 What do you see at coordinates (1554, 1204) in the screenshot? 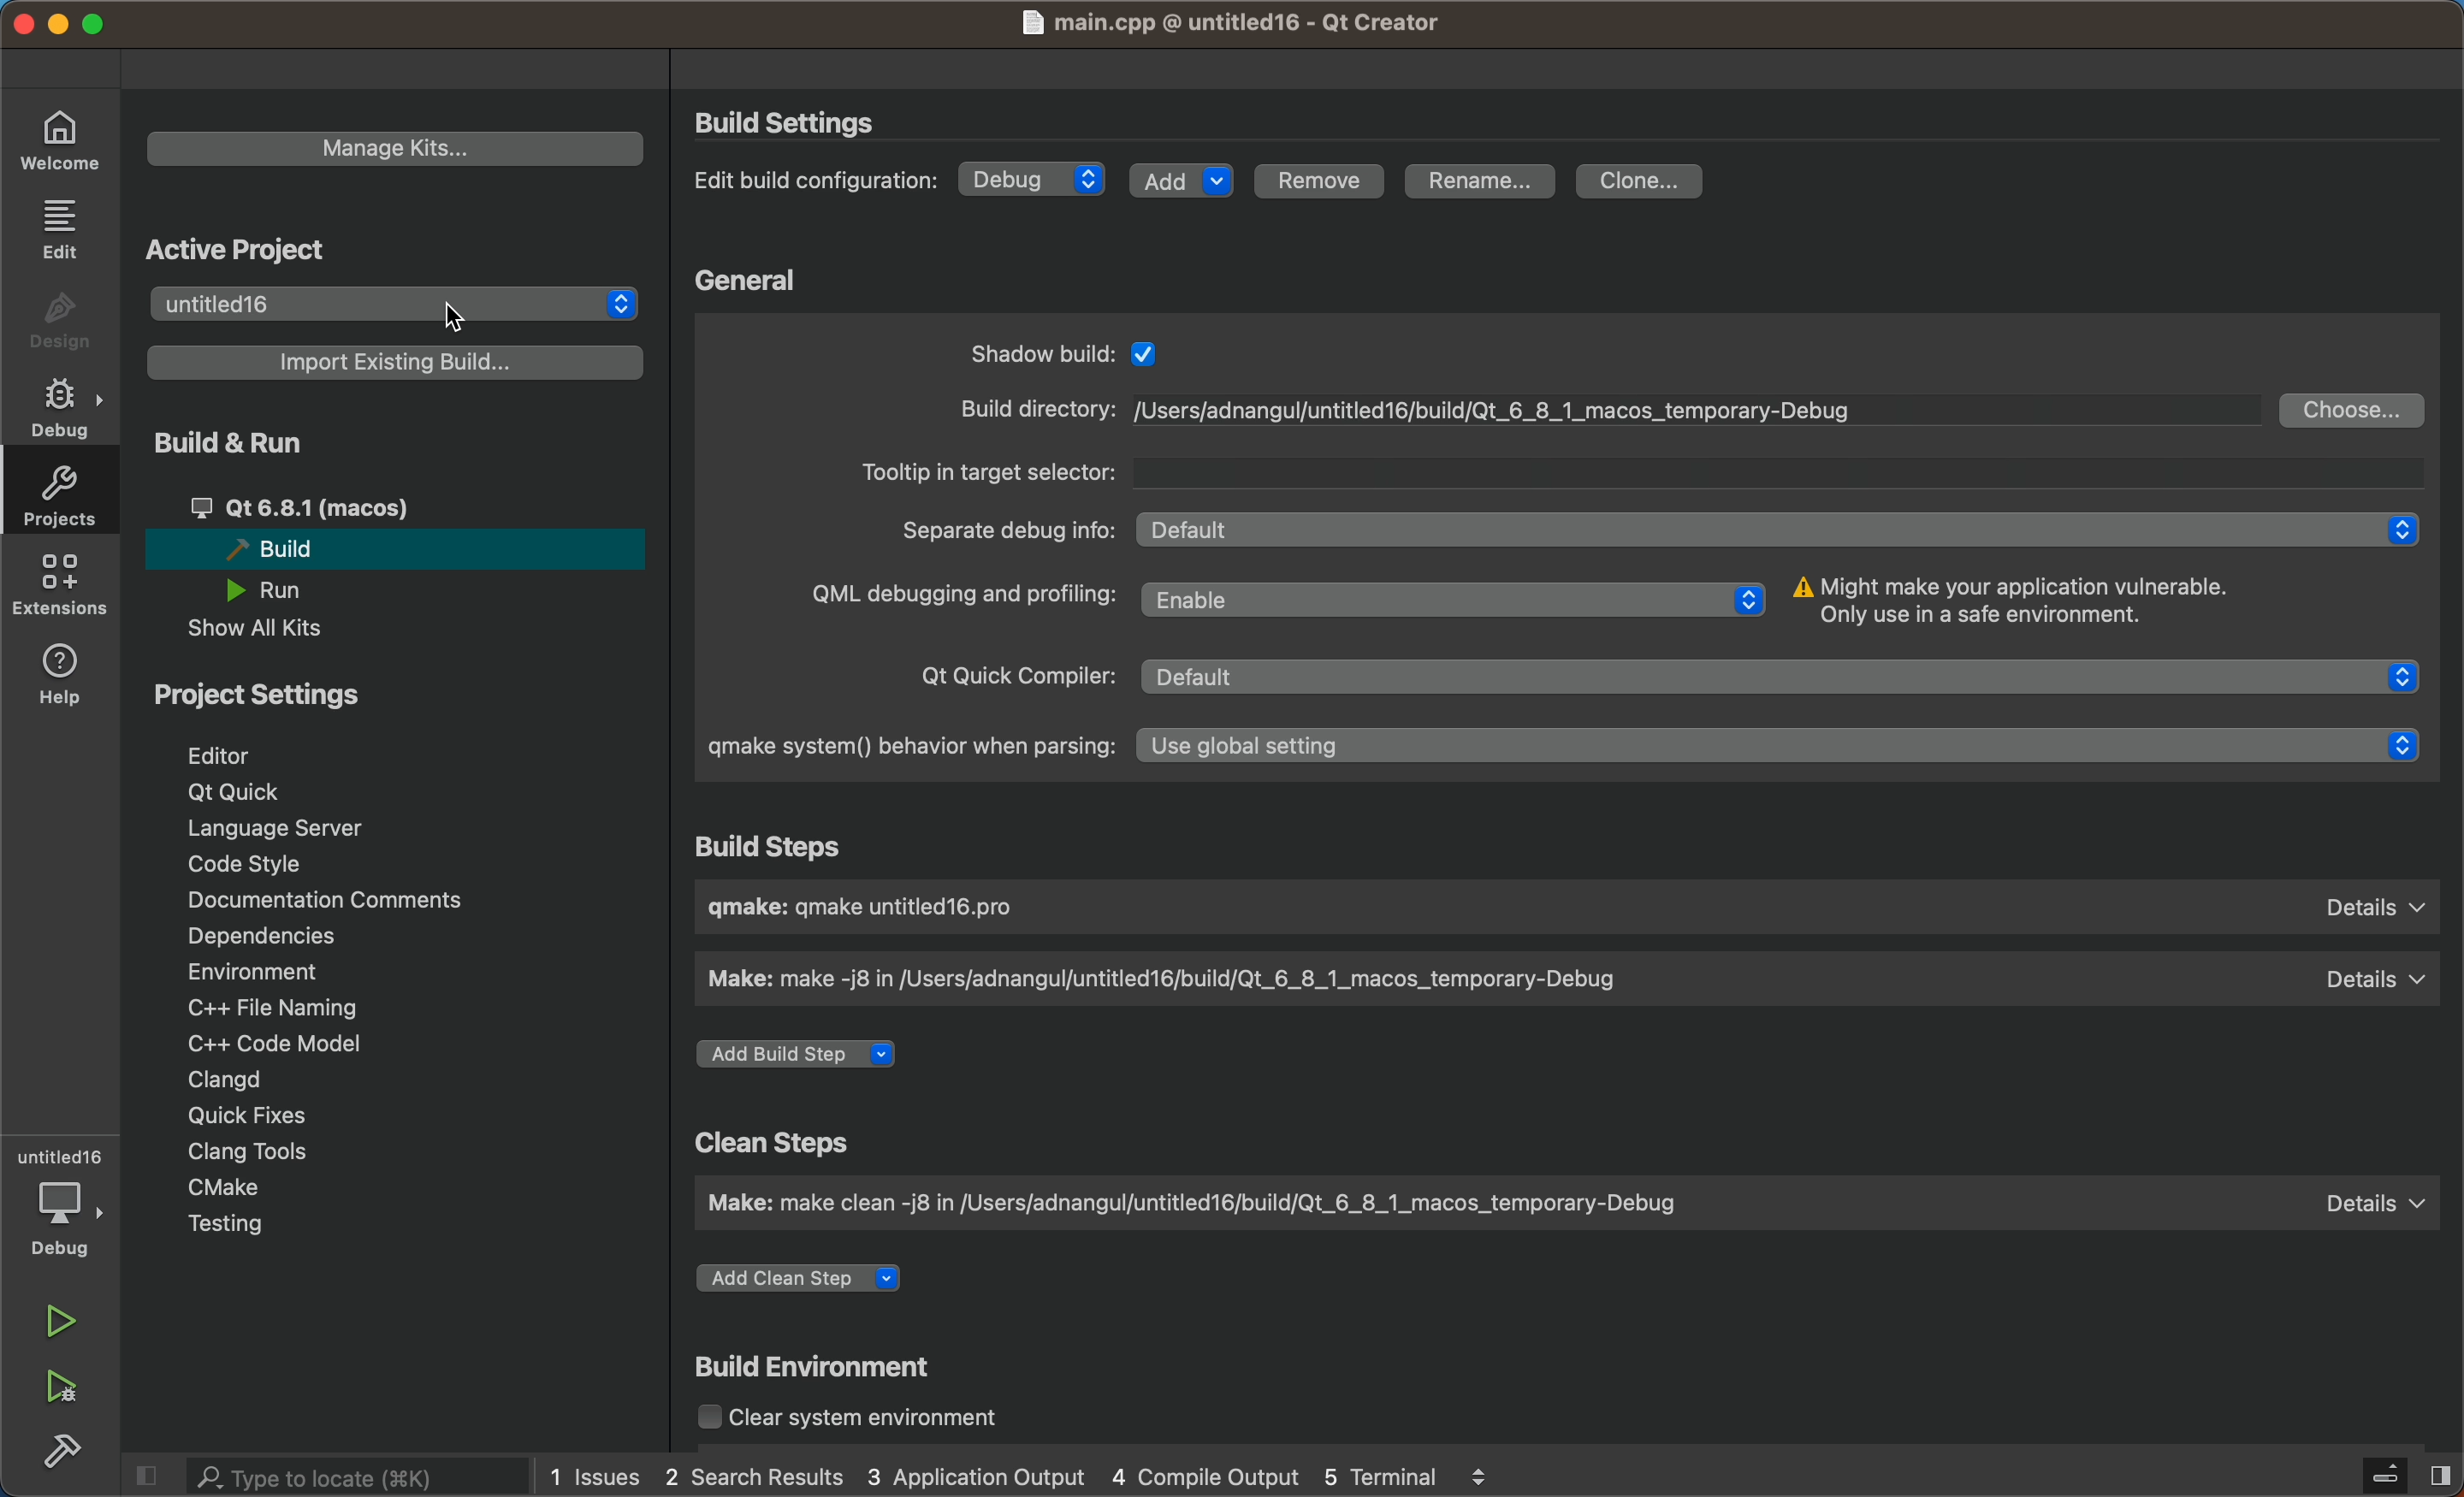
I see `clean steps` at bounding box center [1554, 1204].